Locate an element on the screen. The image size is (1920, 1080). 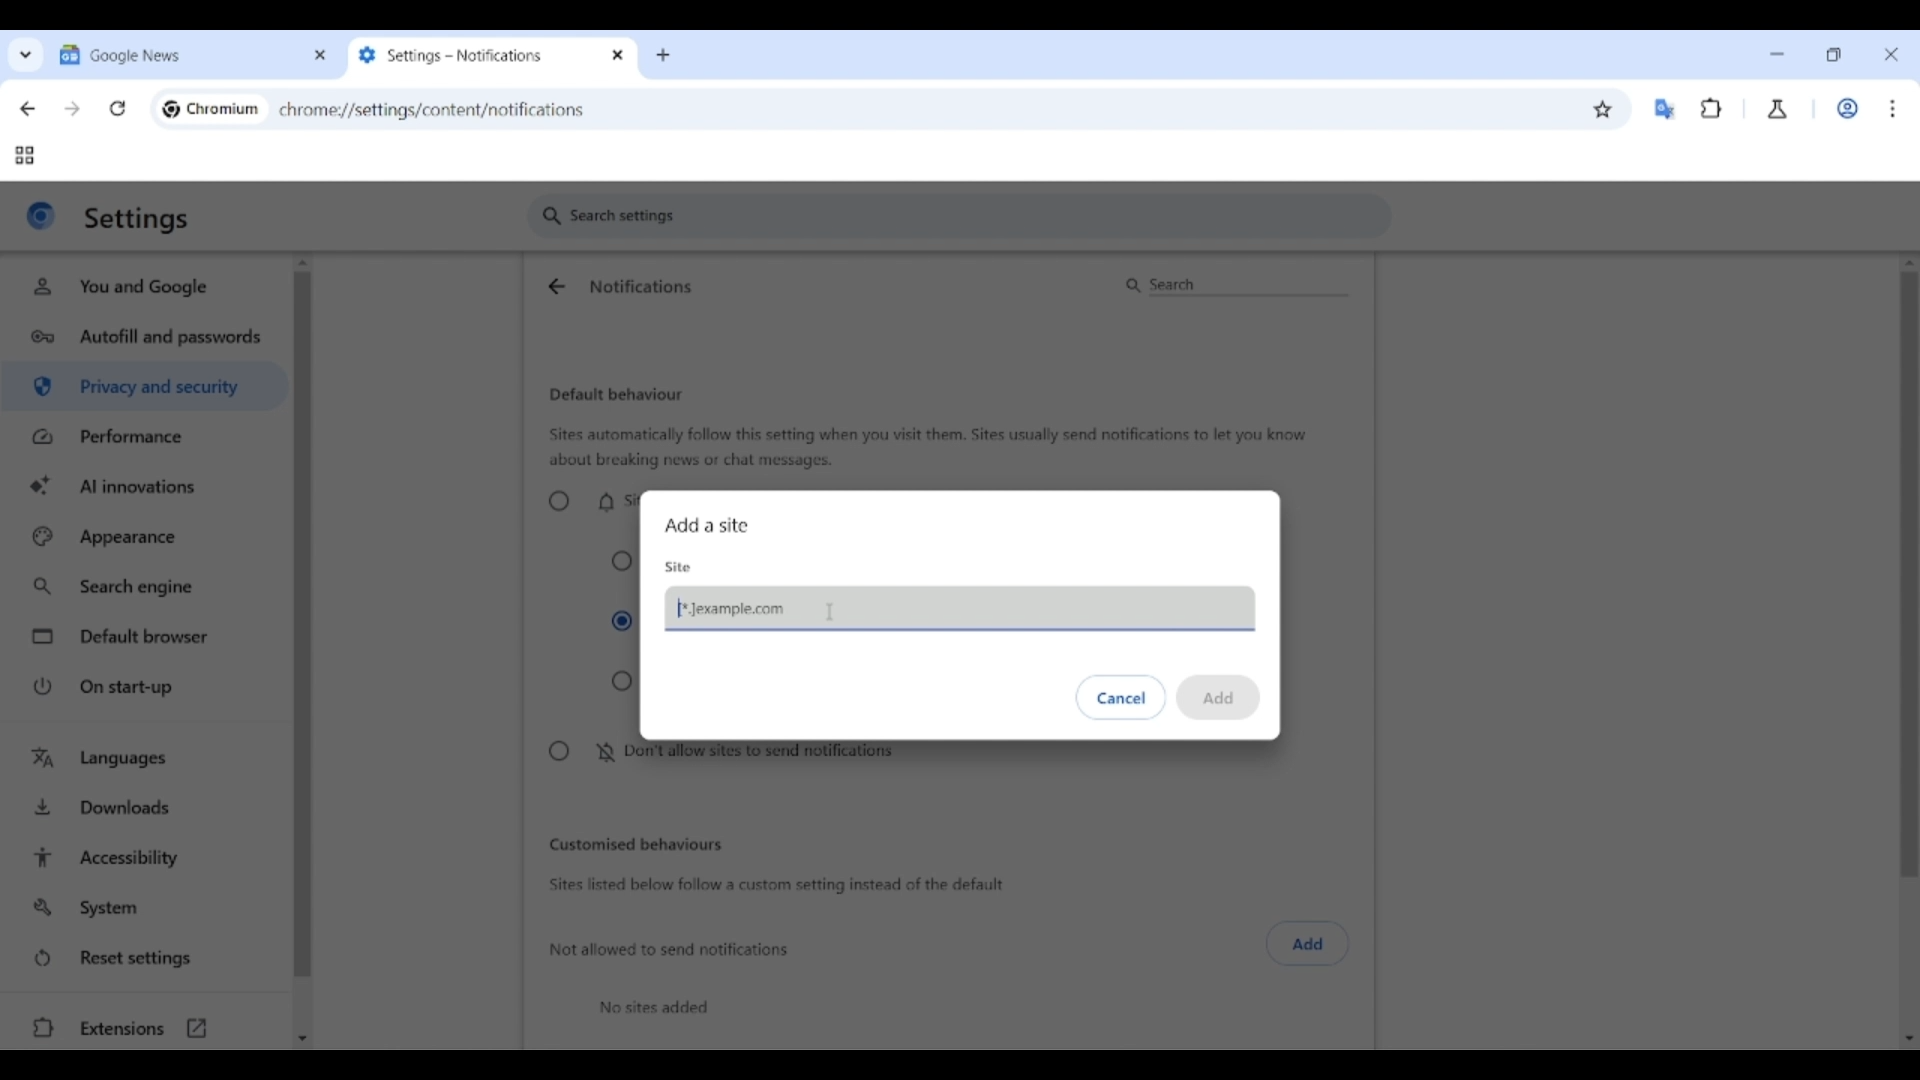
Site is located at coordinates (679, 567).